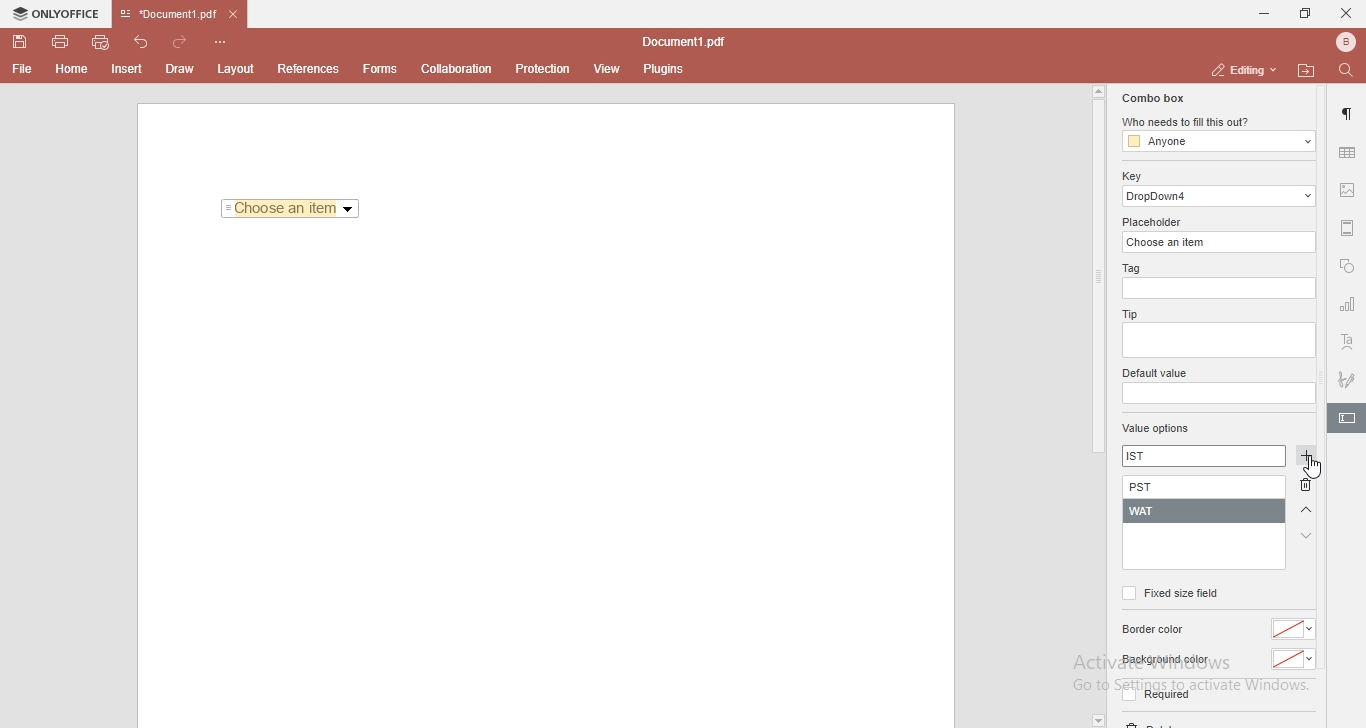 Image resolution: width=1366 pixels, height=728 pixels. I want to click on layout, so click(239, 69).